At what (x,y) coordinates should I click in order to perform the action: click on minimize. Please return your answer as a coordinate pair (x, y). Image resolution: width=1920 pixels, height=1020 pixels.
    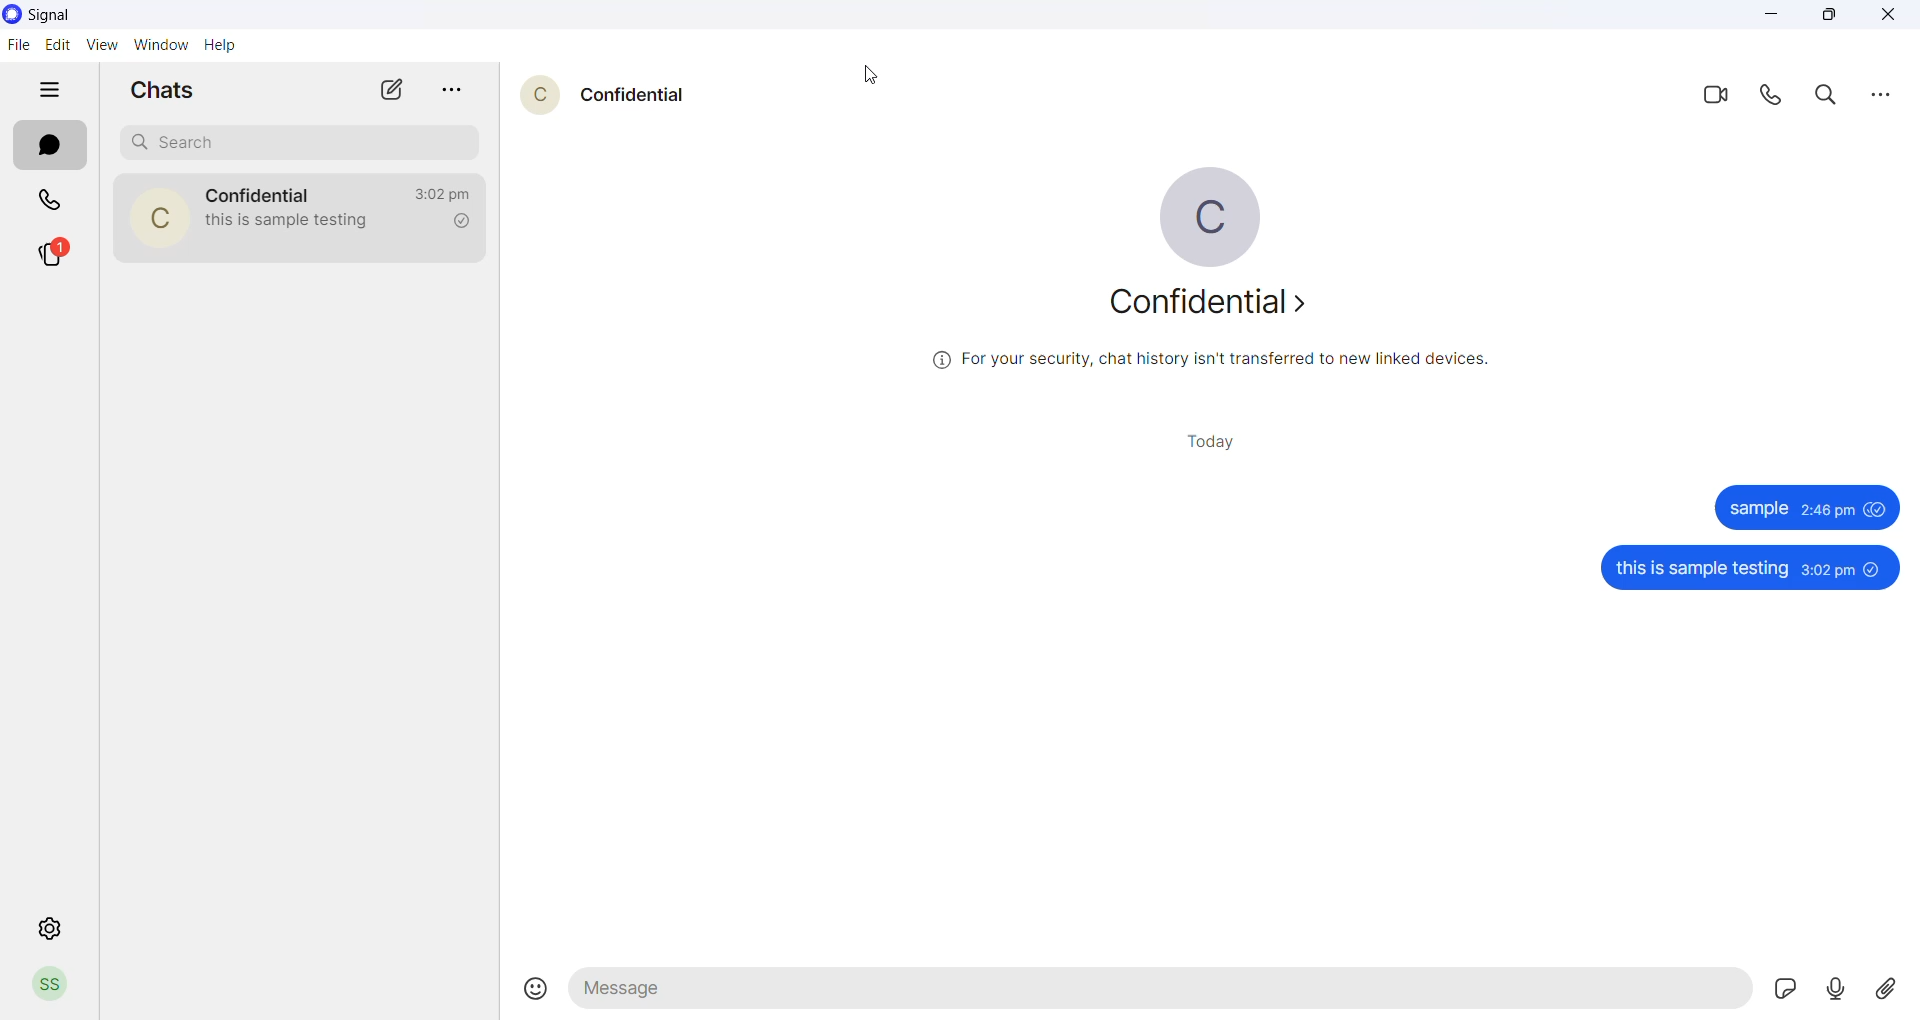
    Looking at the image, I should click on (1771, 16).